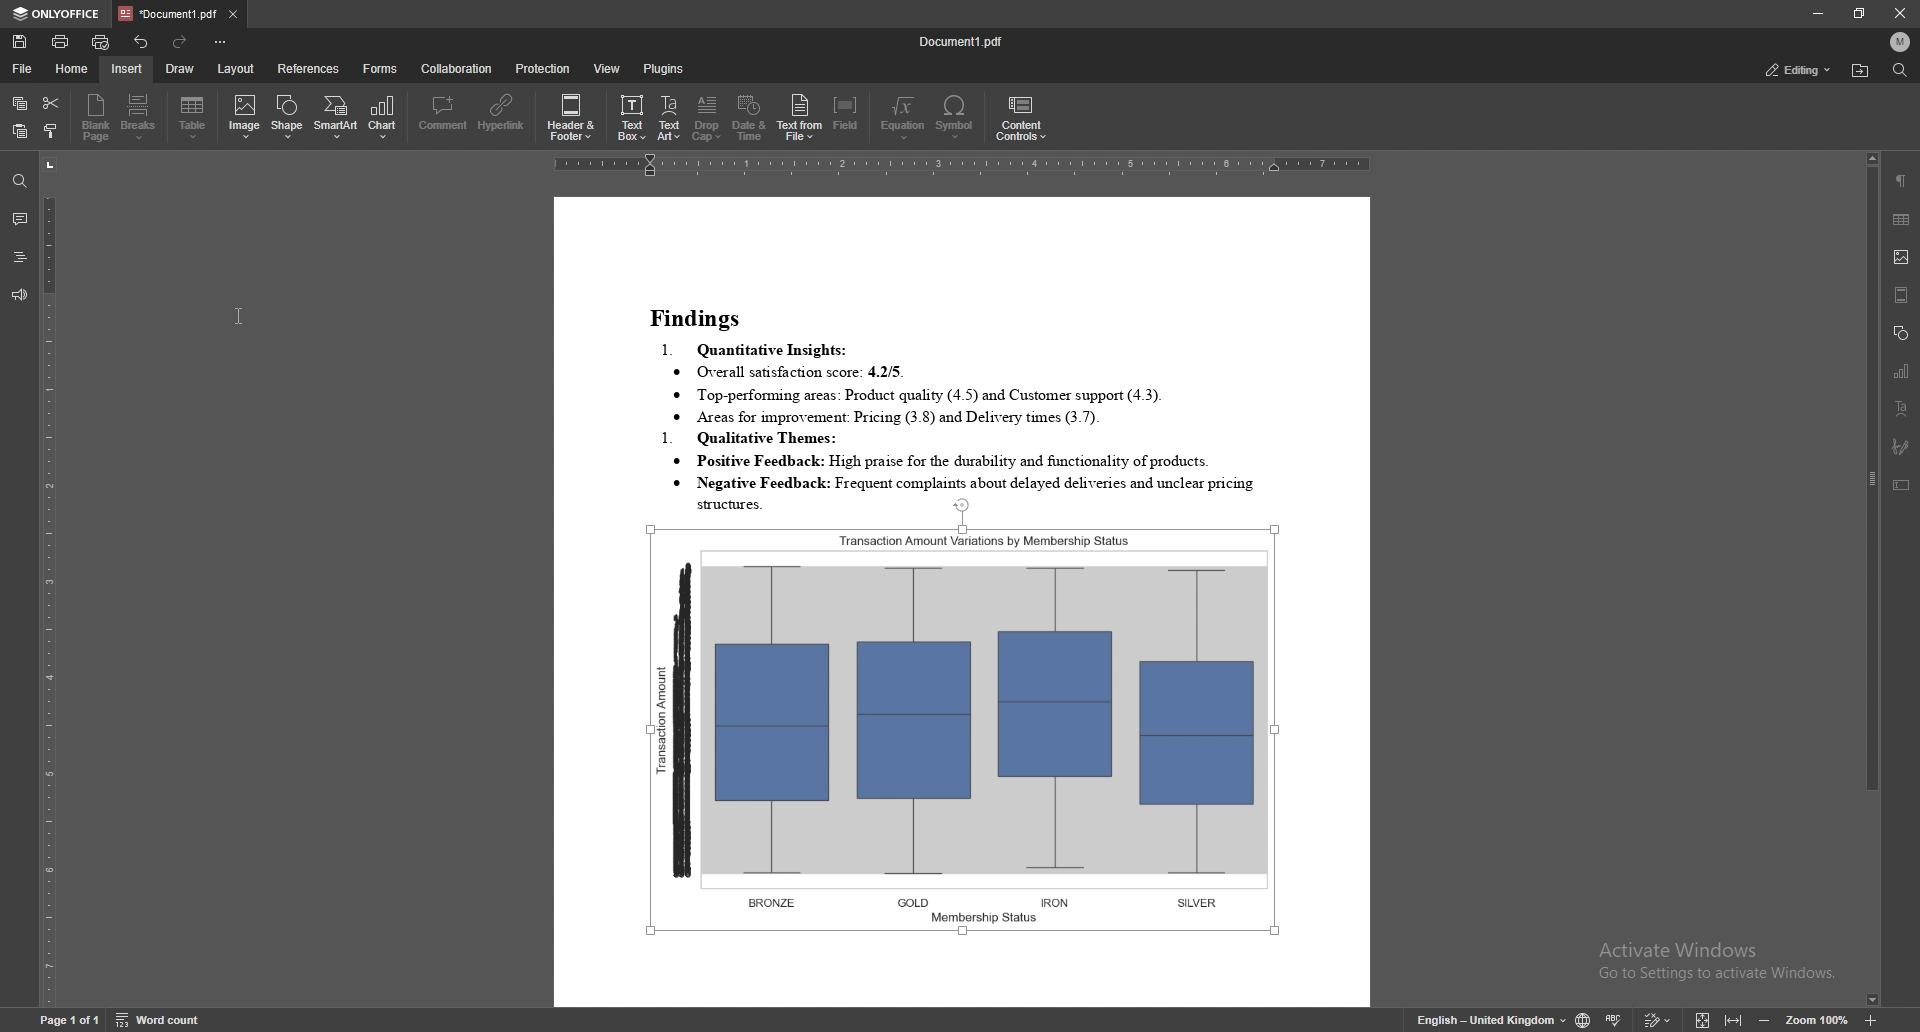 The height and width of the screenshot is (1032, 1920). I want to click on header and footer, so click(1902, 295).